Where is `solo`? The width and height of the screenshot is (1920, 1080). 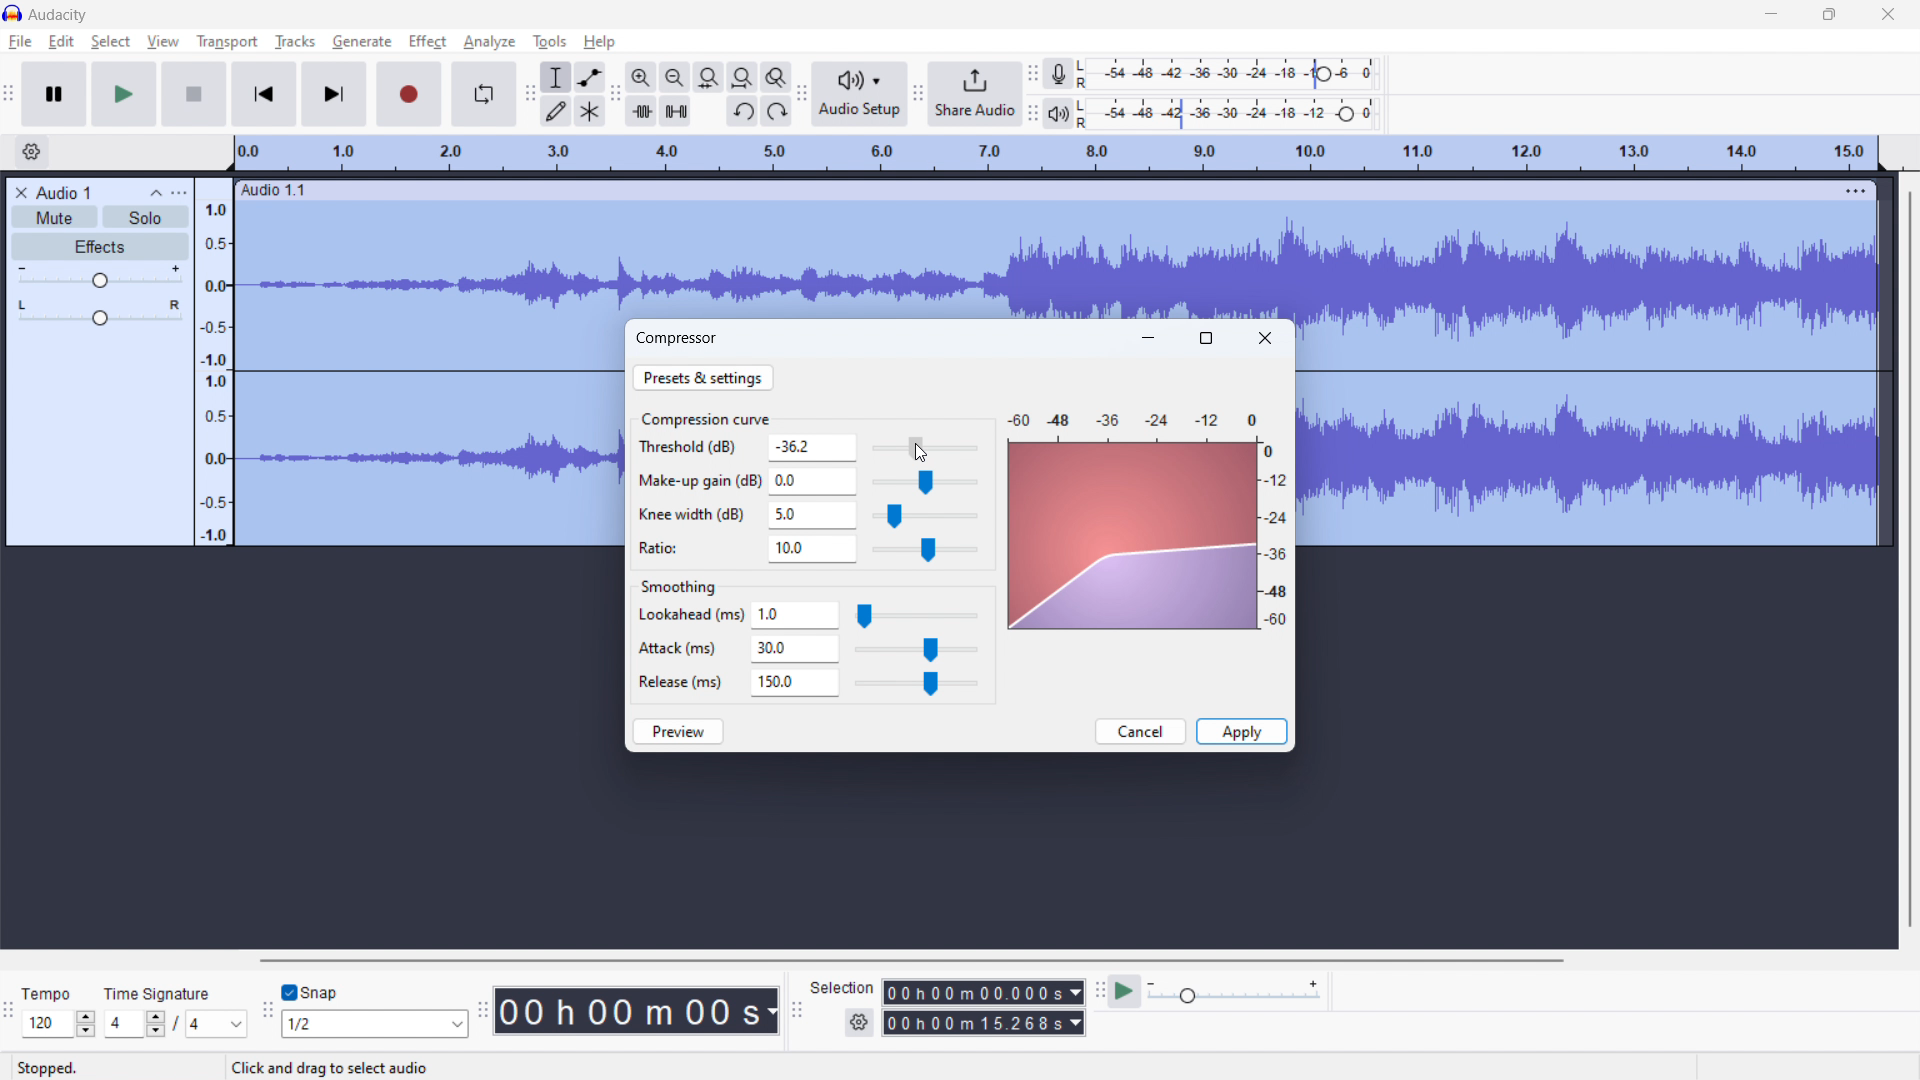 solo is located at coordinates (146, 216).